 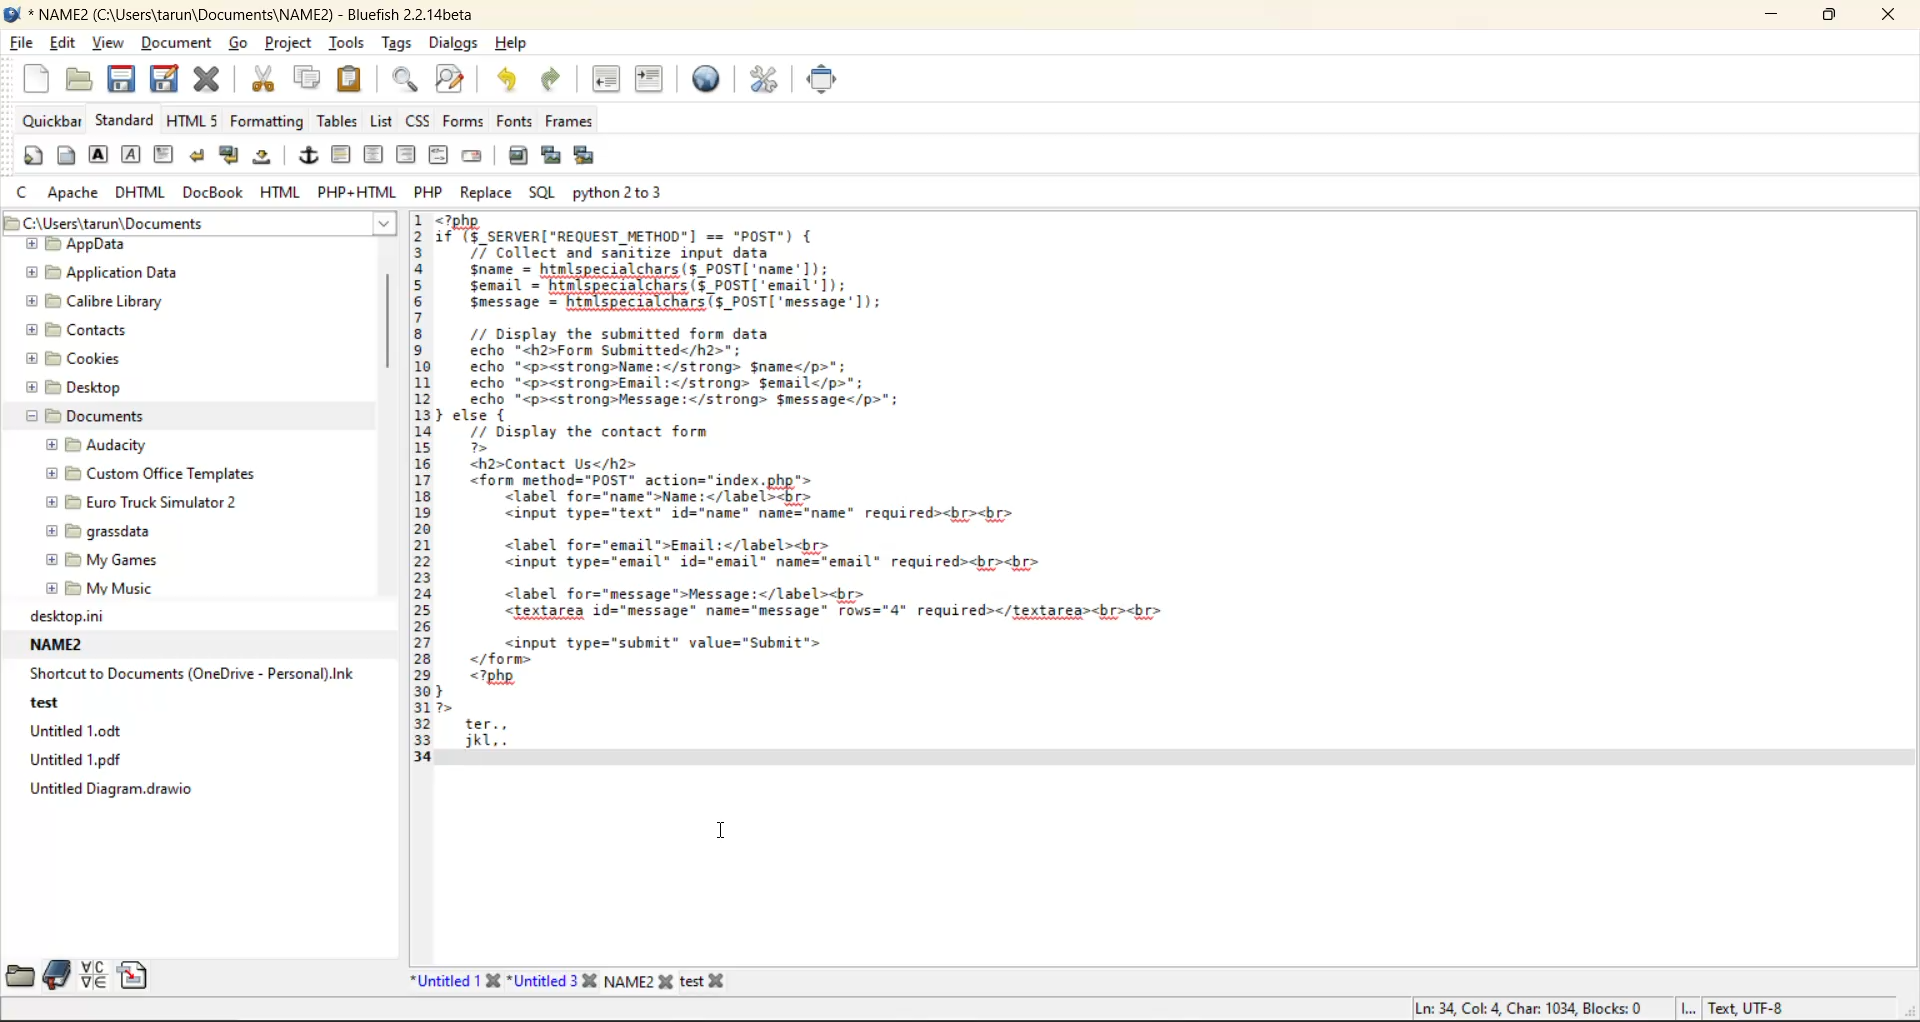 What do you see at coordinates (74, 358) in the screenshot?
I see `Cookies` at bounding box center [74, 358].